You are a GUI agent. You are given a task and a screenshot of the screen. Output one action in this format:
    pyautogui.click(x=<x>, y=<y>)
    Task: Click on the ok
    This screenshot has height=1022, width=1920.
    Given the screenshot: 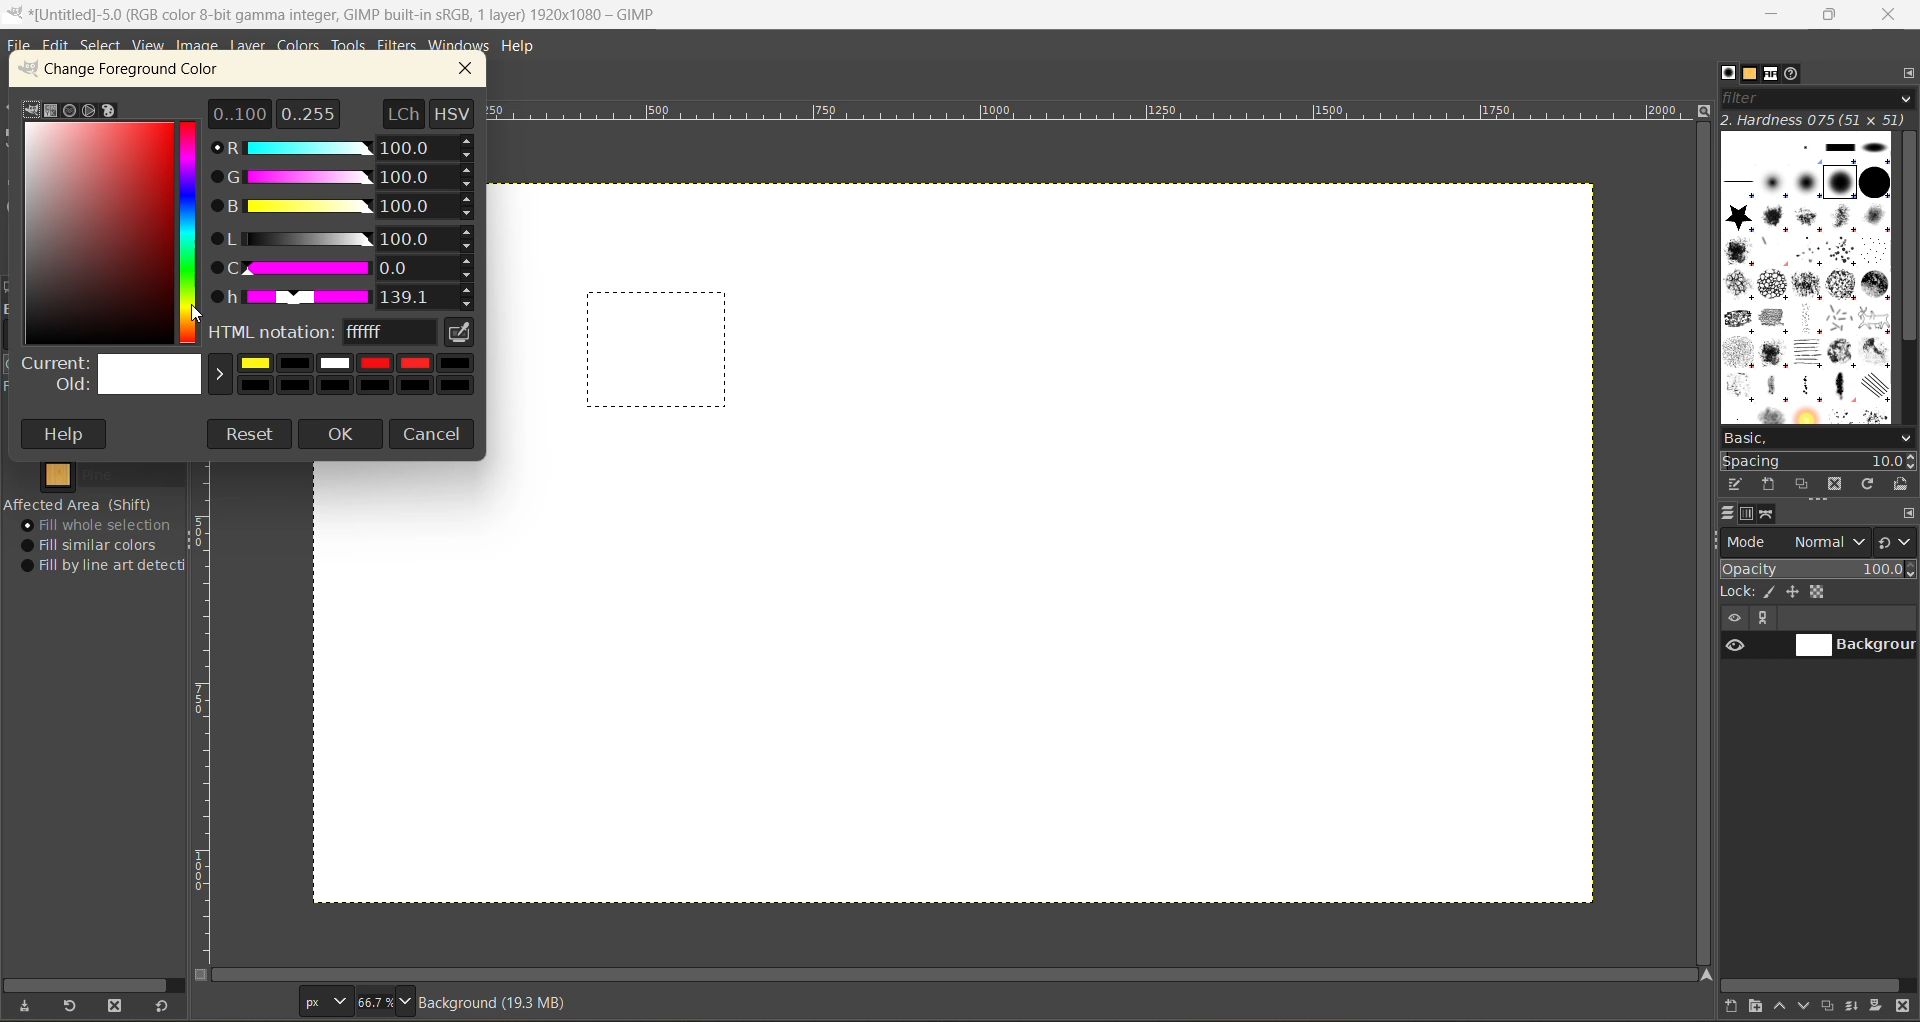 What is the action you would take?
    pyautogui.click(x=342, y=436)
    